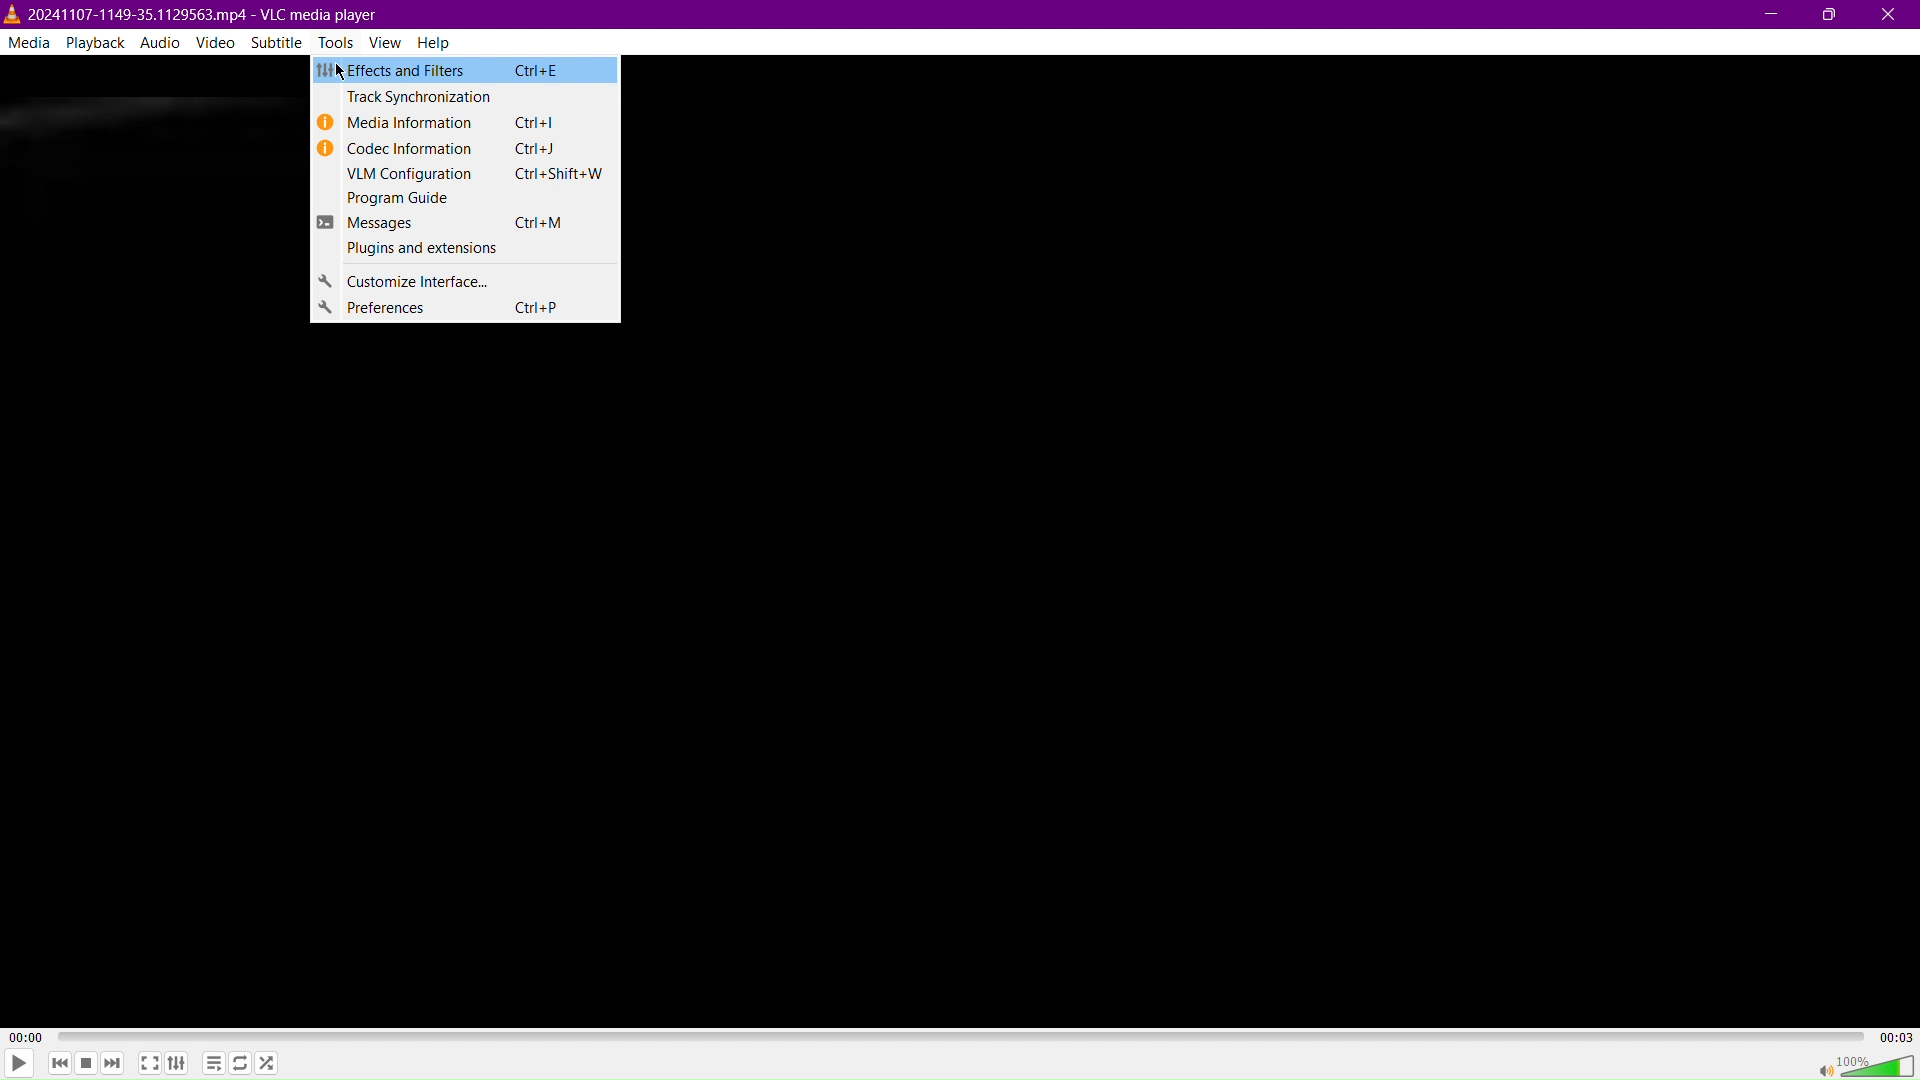  What do you see at coordinates (466, 223) in the screenshot?
I see `Messages` at bounding box center [466, 223].